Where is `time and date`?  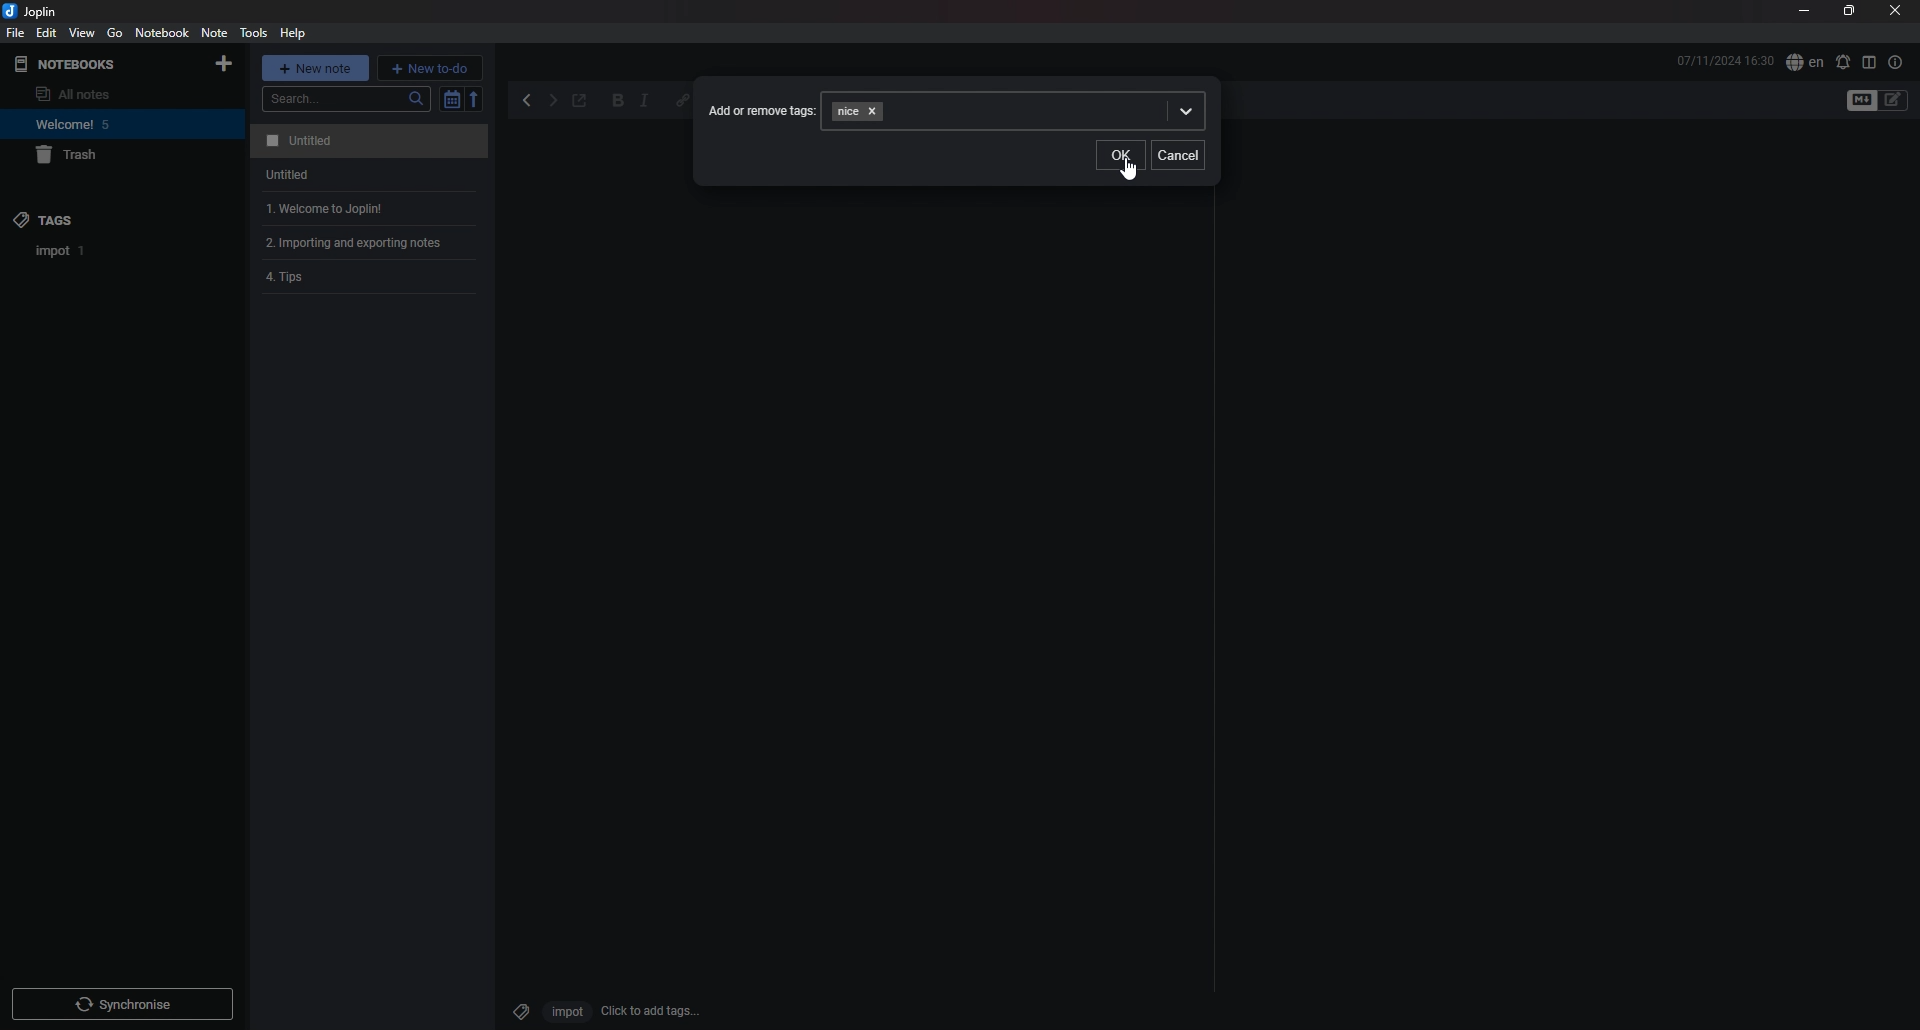
time and date is located at coordinates (1725, 60).